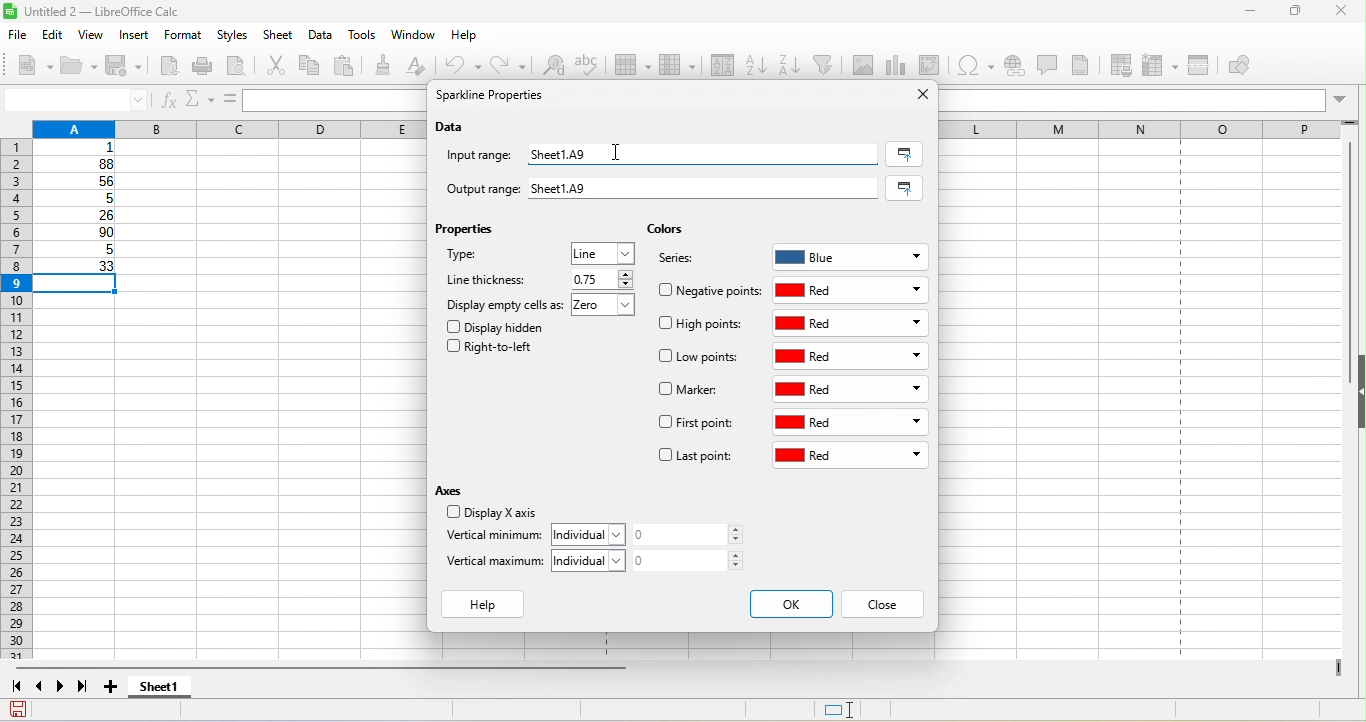  What do you see at coordinates (665, 230) in the screenshot?
I see `colors` at bounding box center [665, 230].